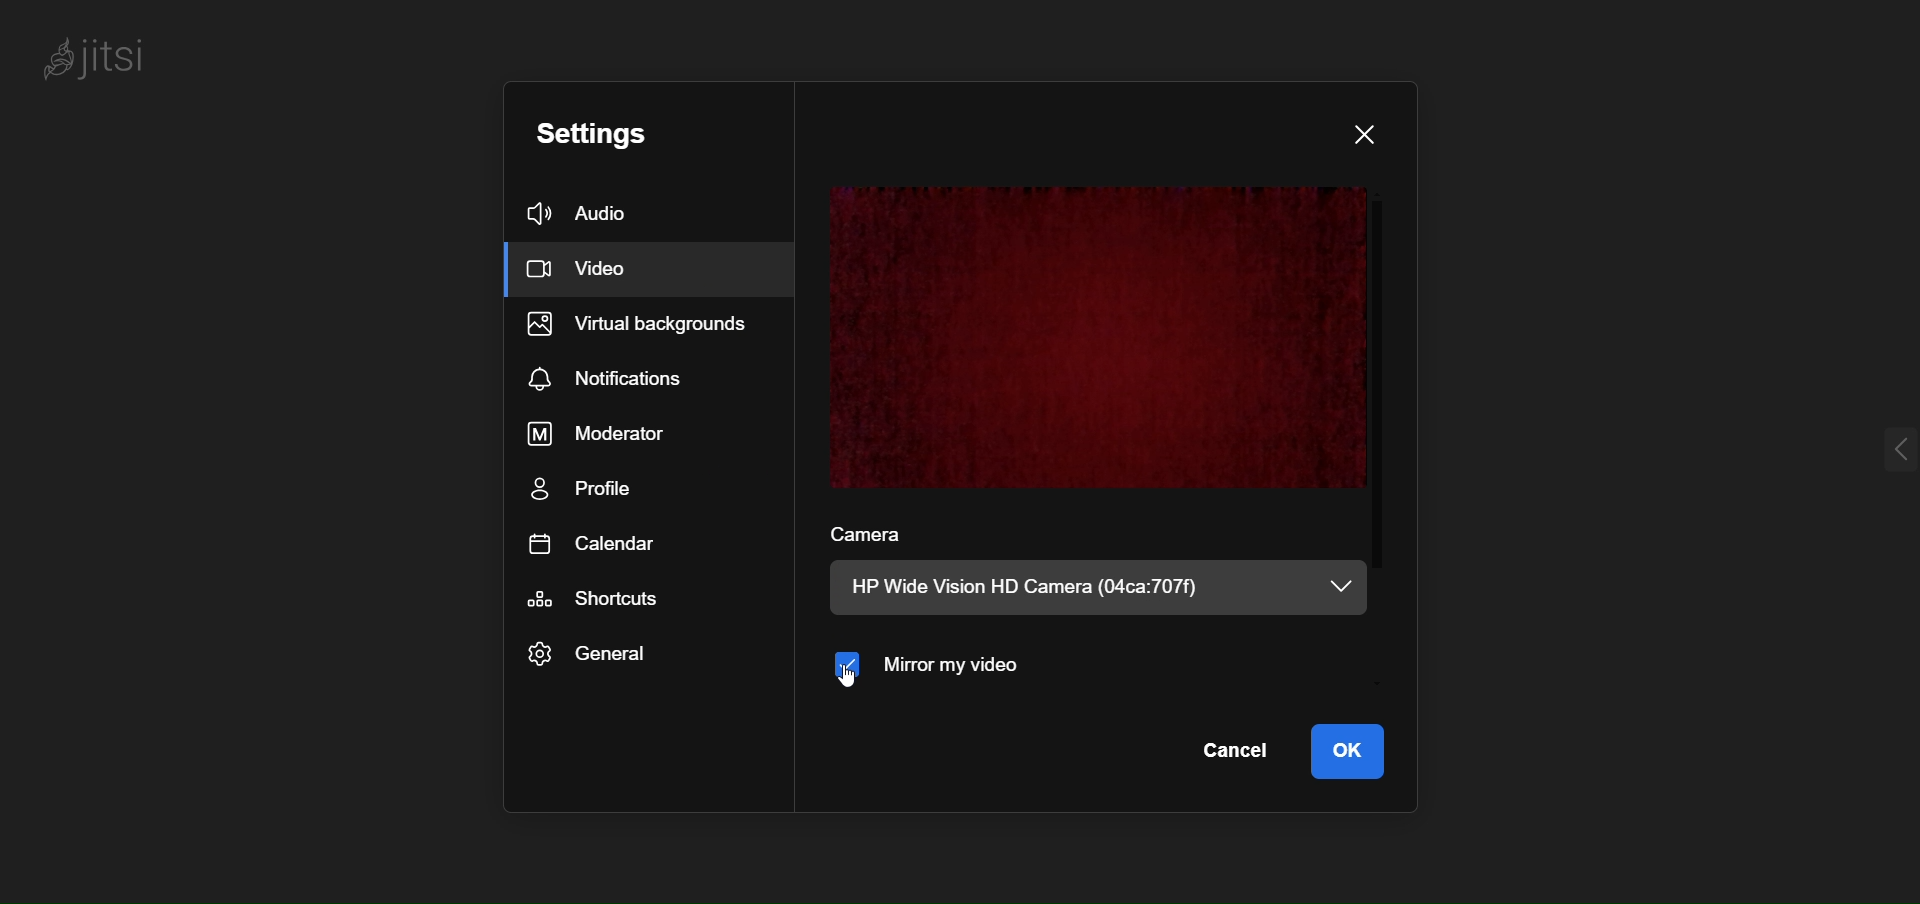 The image size is (1920, 904). What do you see at coordinates (604, 434) in the screenshot?
I see `moderator` at bounding box center [604, 434].